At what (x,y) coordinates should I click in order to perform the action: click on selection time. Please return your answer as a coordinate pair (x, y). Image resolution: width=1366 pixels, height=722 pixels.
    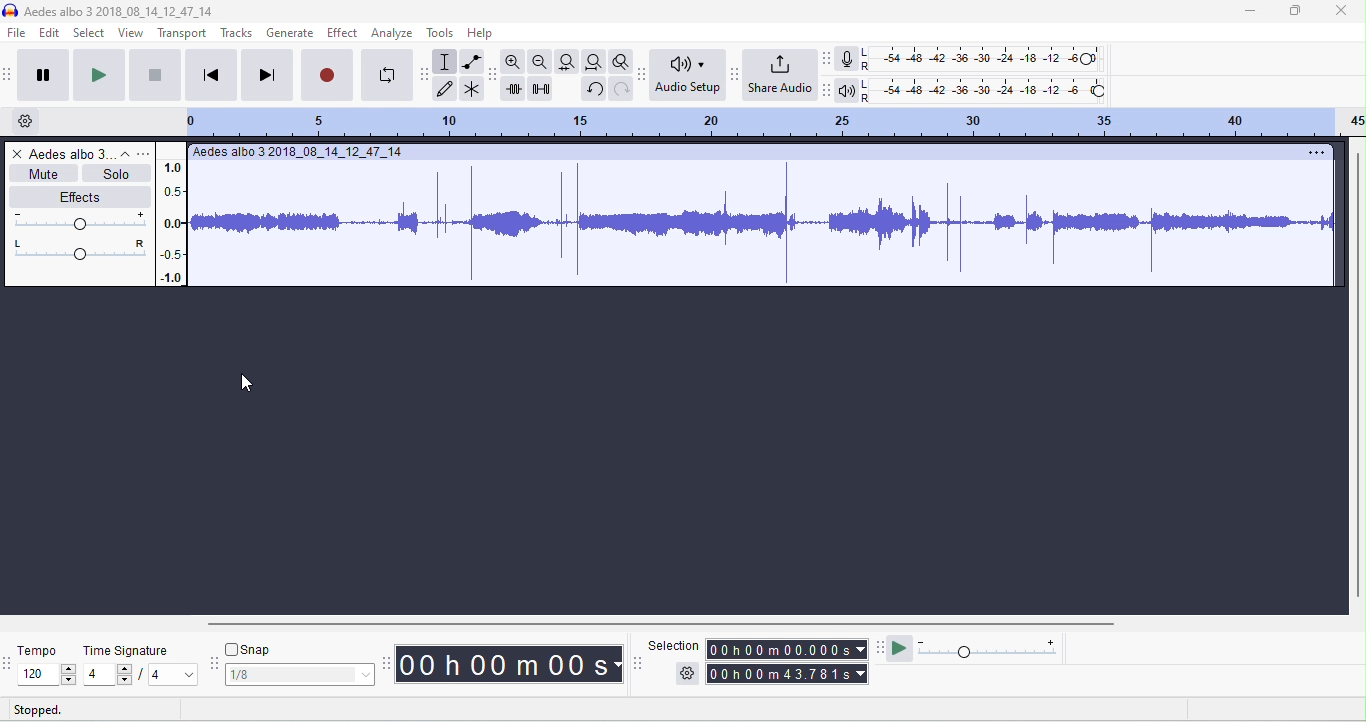
    Looking at the image, I should click on (788, 648).